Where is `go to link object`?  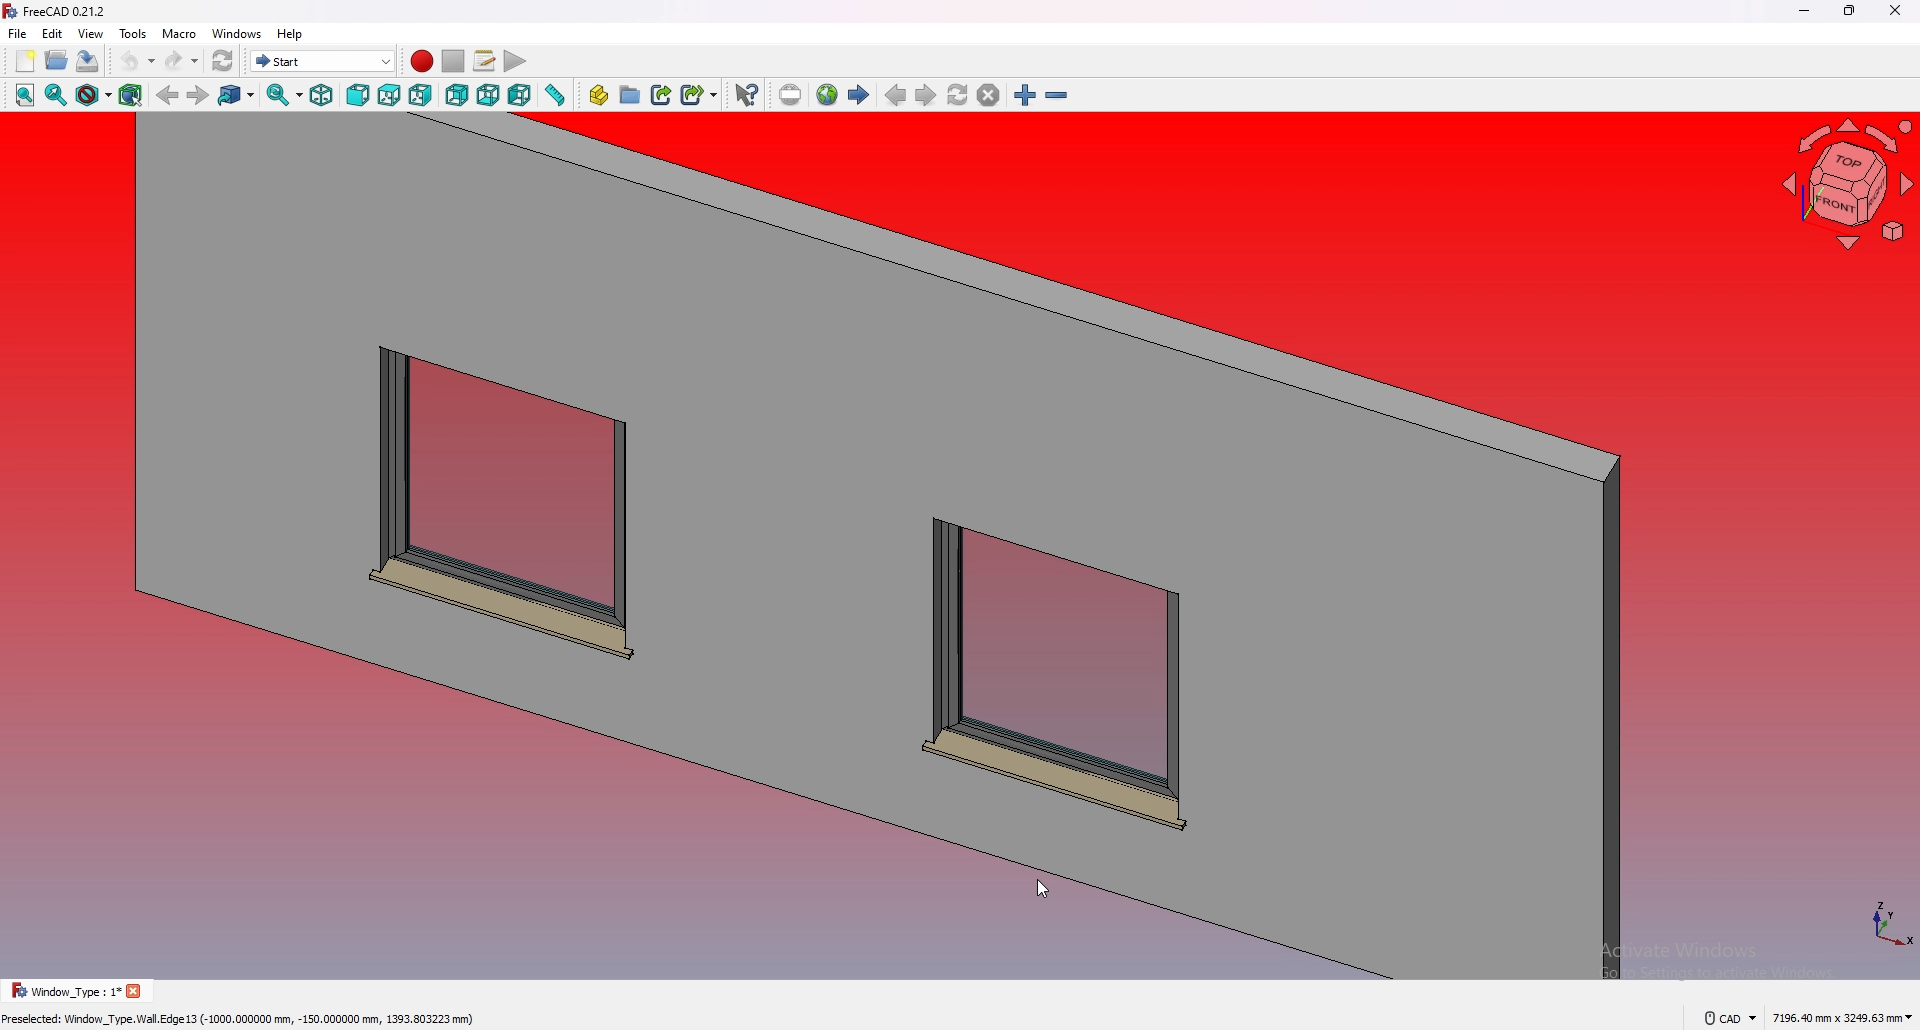 go to link object is located at coordinates (238, 96).